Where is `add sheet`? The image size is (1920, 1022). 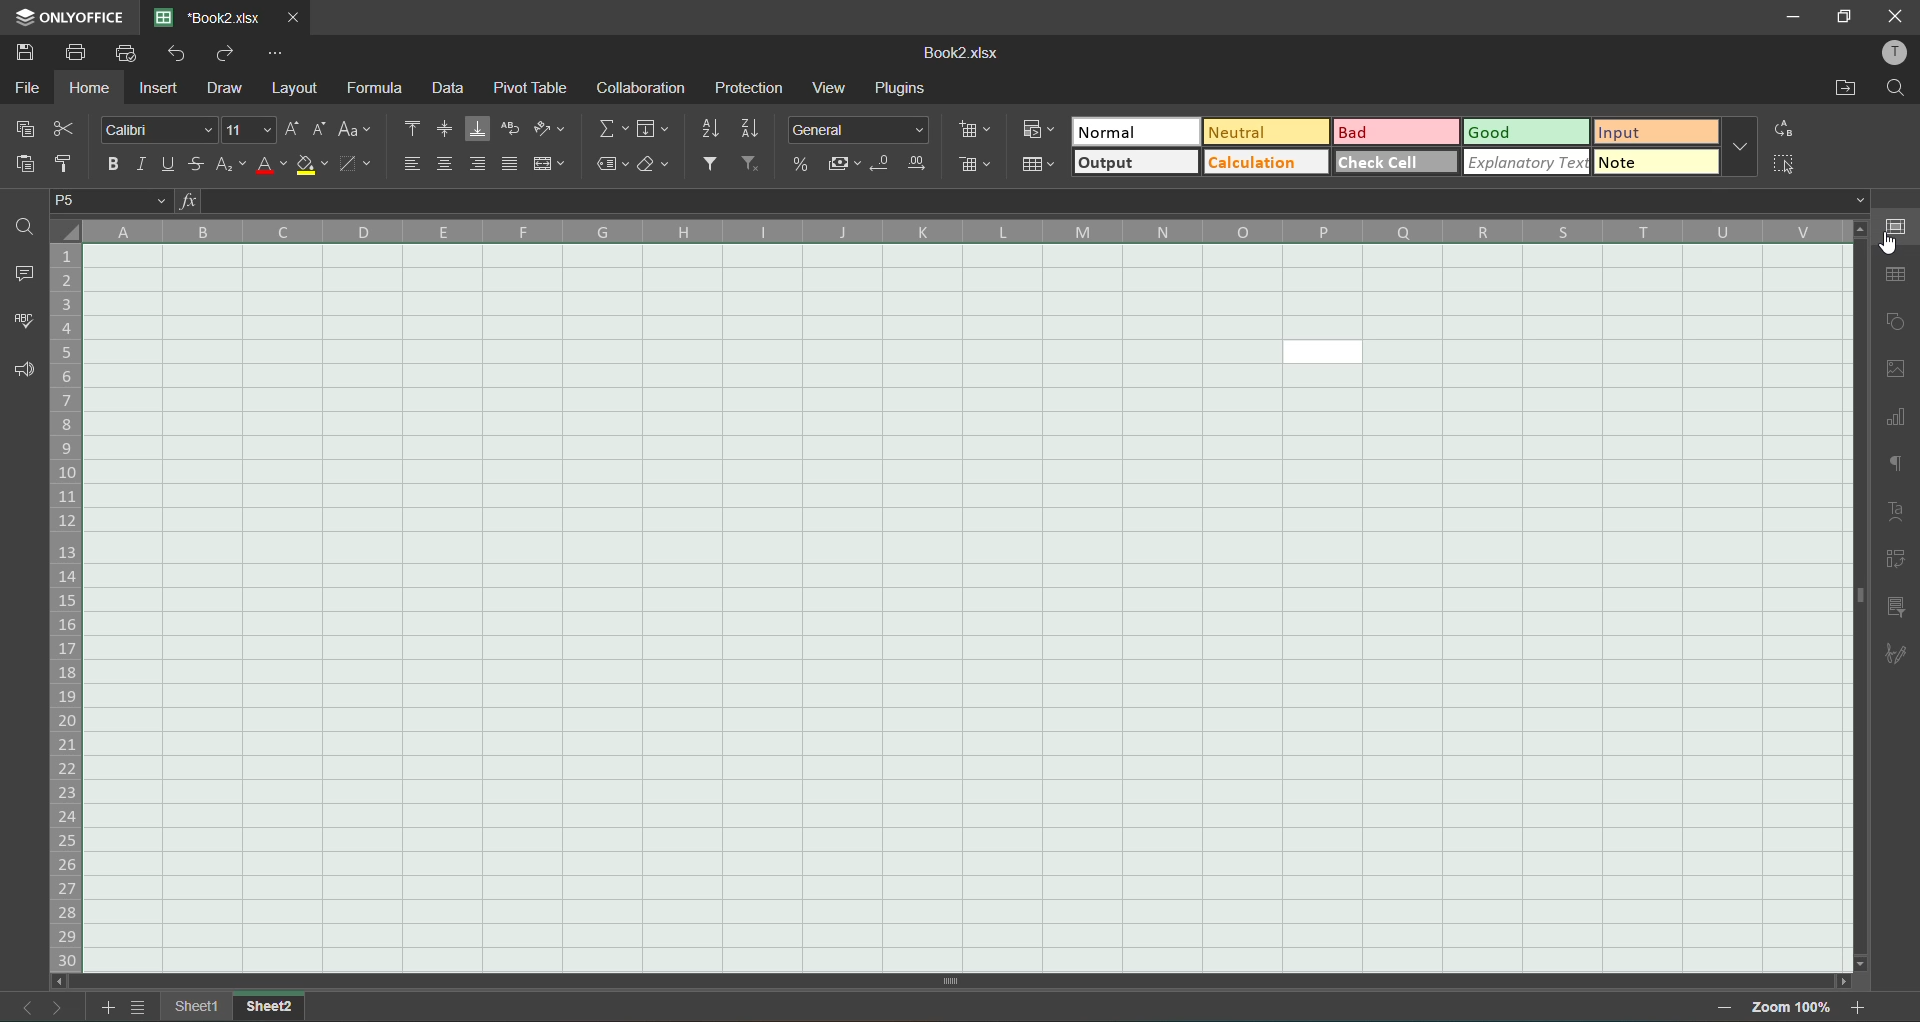
add sheet is located at coordinates (106, 1007).